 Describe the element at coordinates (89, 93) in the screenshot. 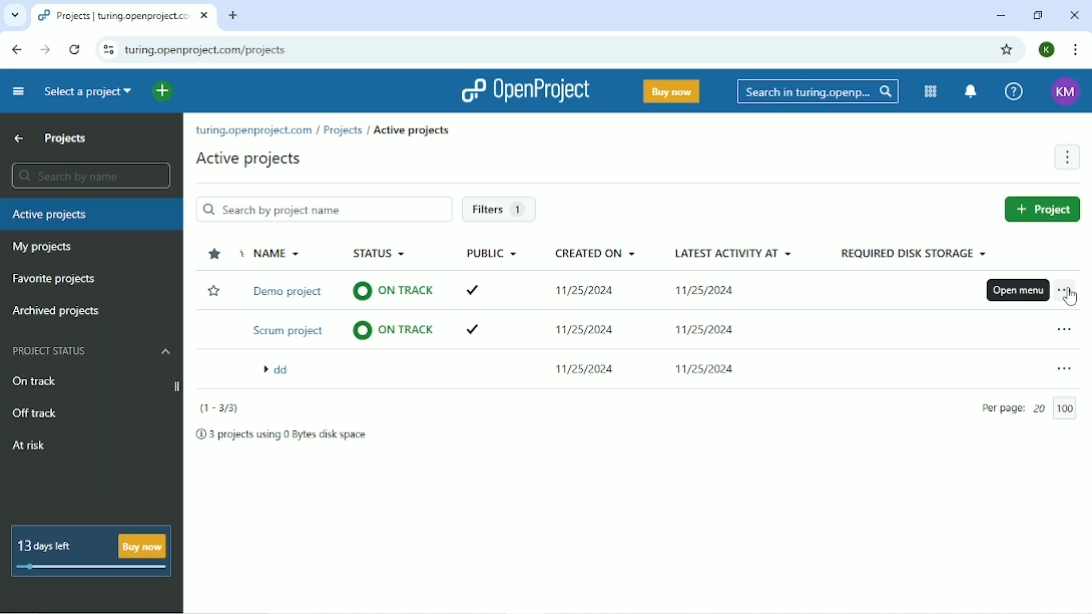

I see `Select a project` at that location.